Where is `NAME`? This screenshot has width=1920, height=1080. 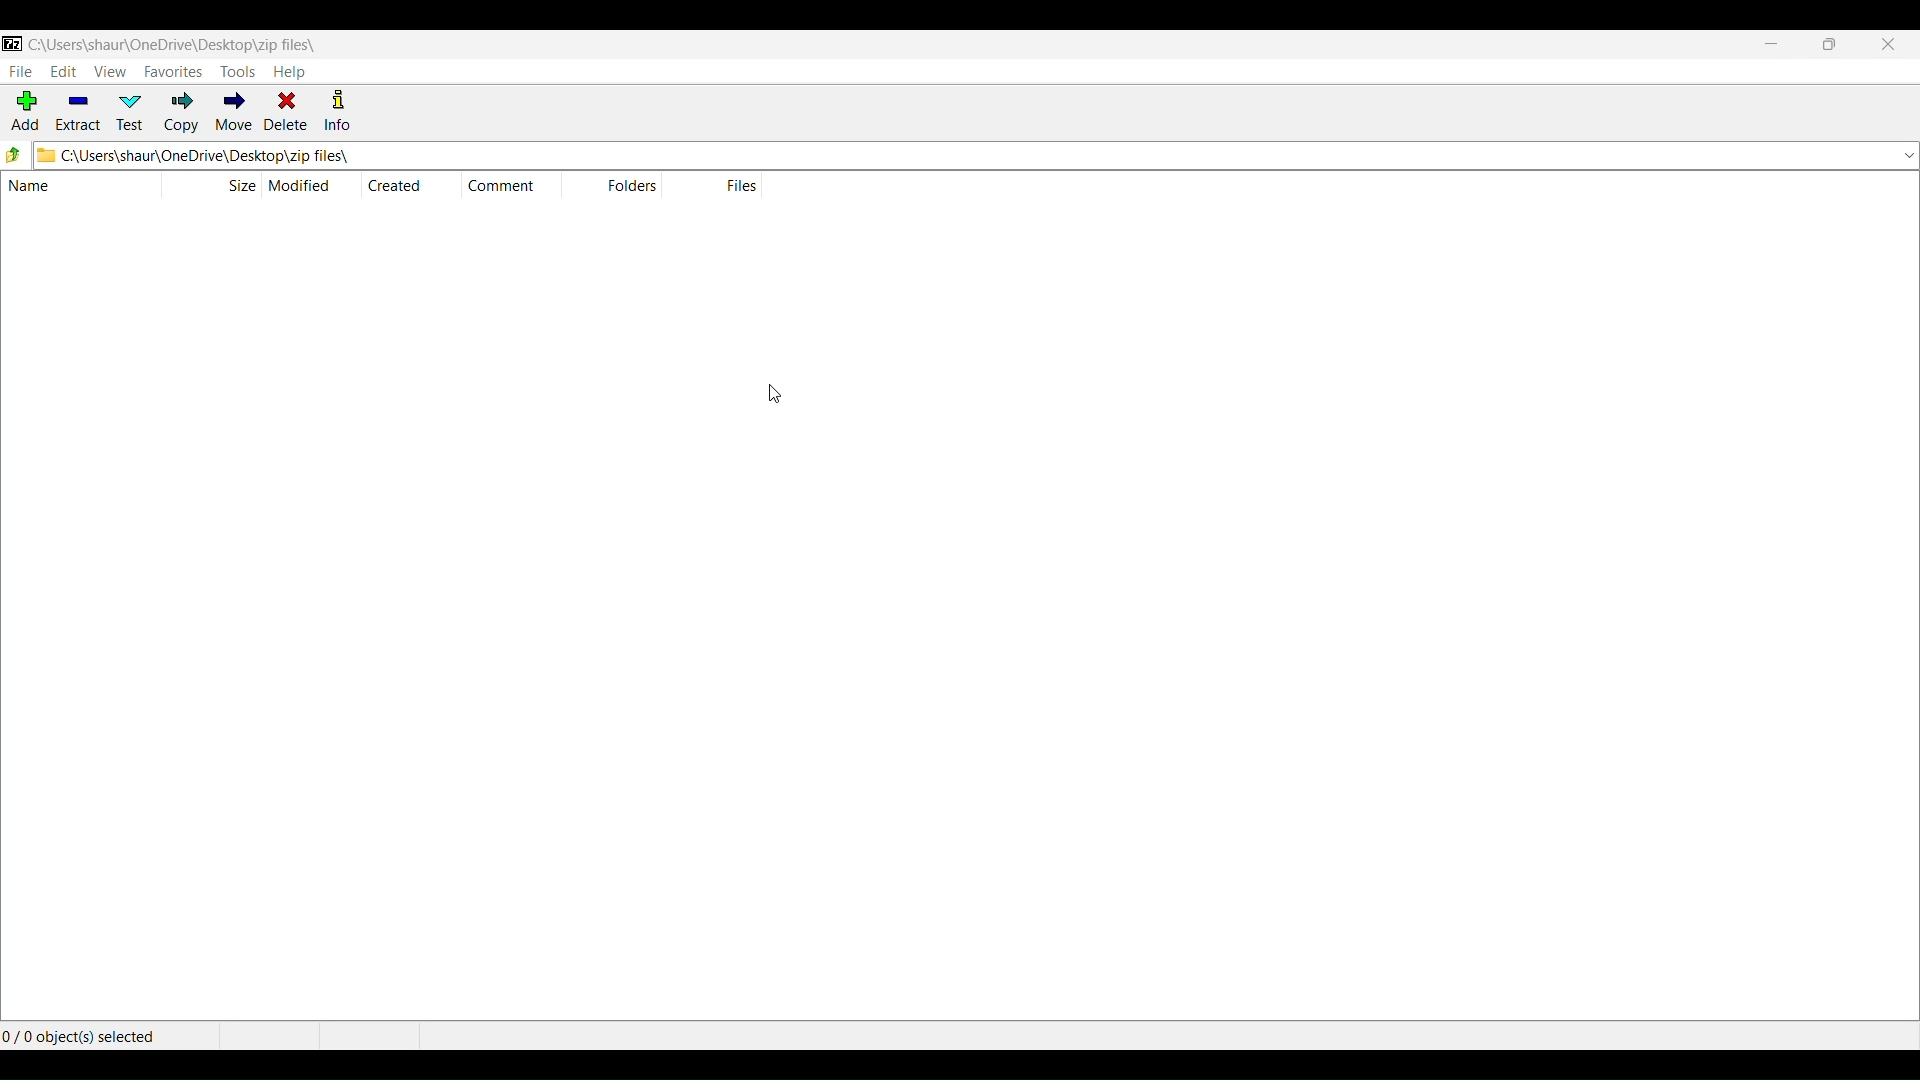
NAME is located at coordinates (69, 187).